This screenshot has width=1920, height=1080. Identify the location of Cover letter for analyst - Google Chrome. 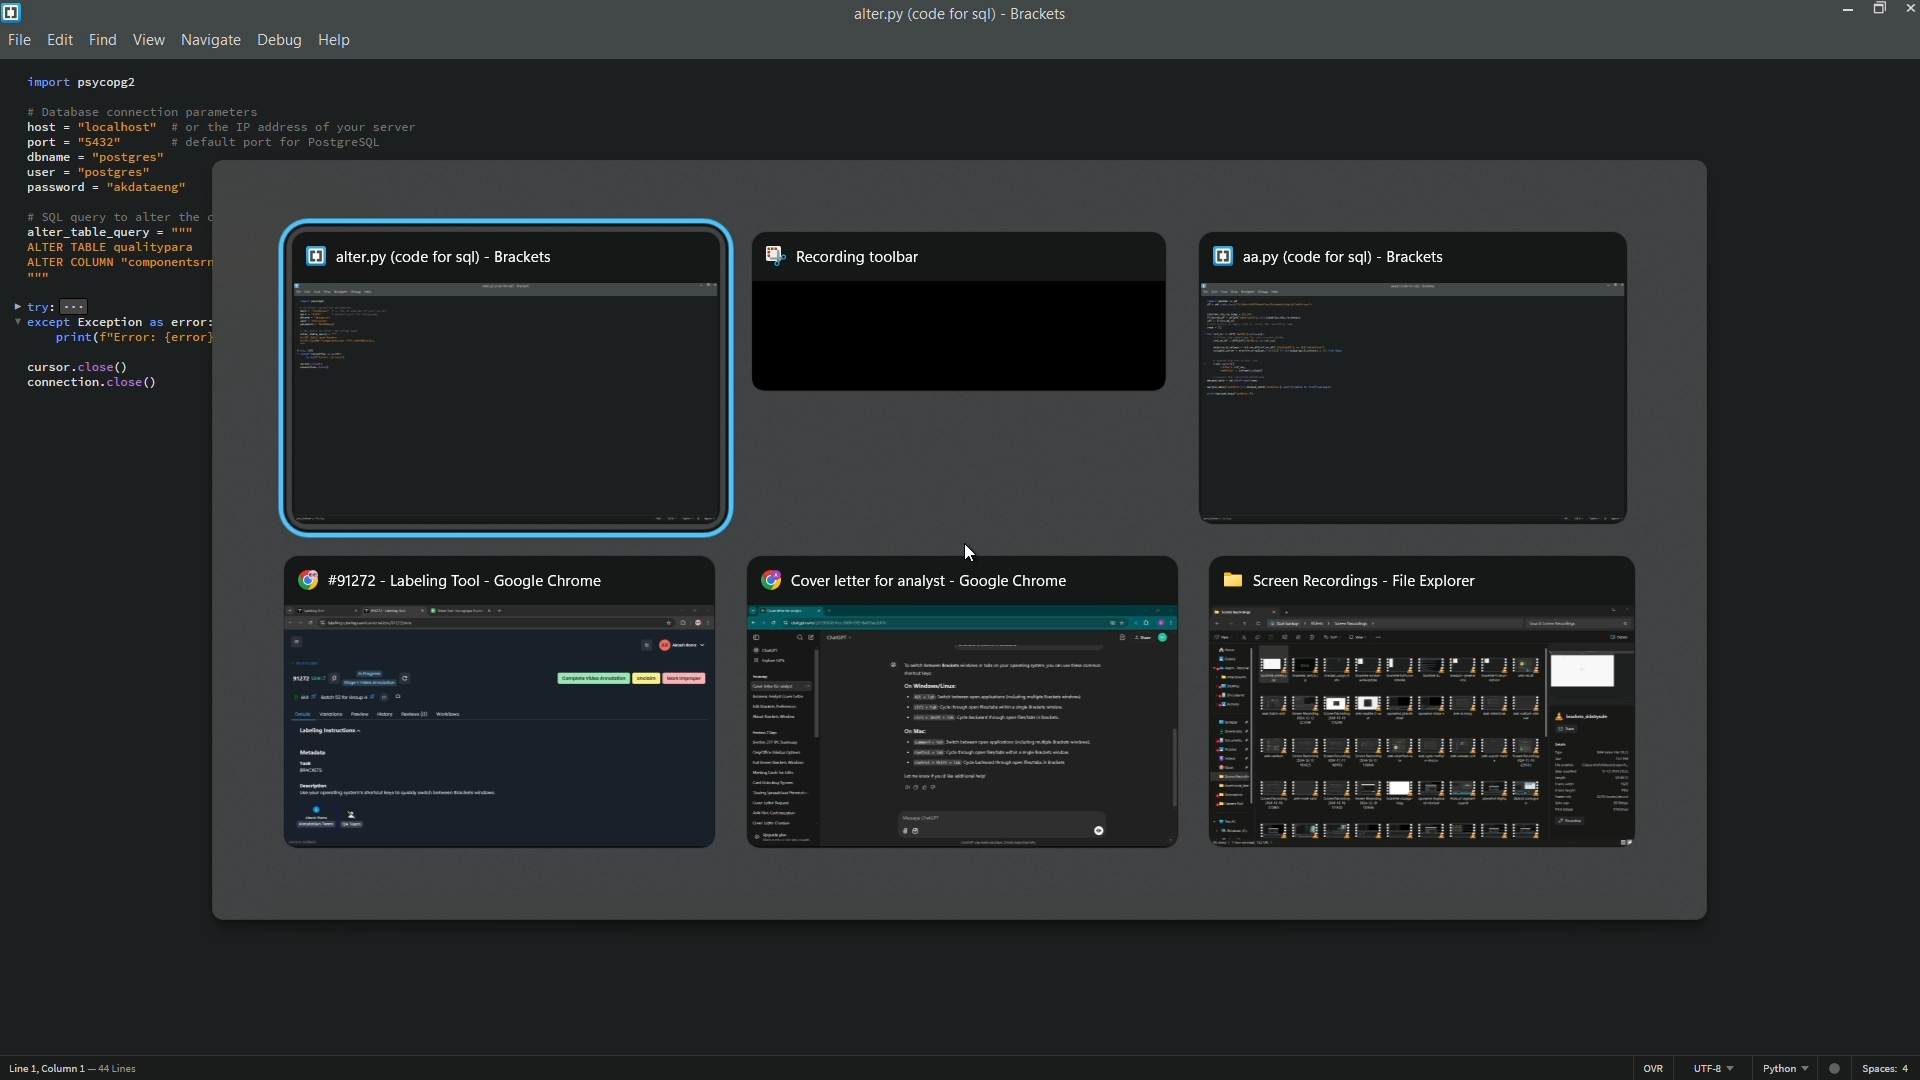
(961, 700).